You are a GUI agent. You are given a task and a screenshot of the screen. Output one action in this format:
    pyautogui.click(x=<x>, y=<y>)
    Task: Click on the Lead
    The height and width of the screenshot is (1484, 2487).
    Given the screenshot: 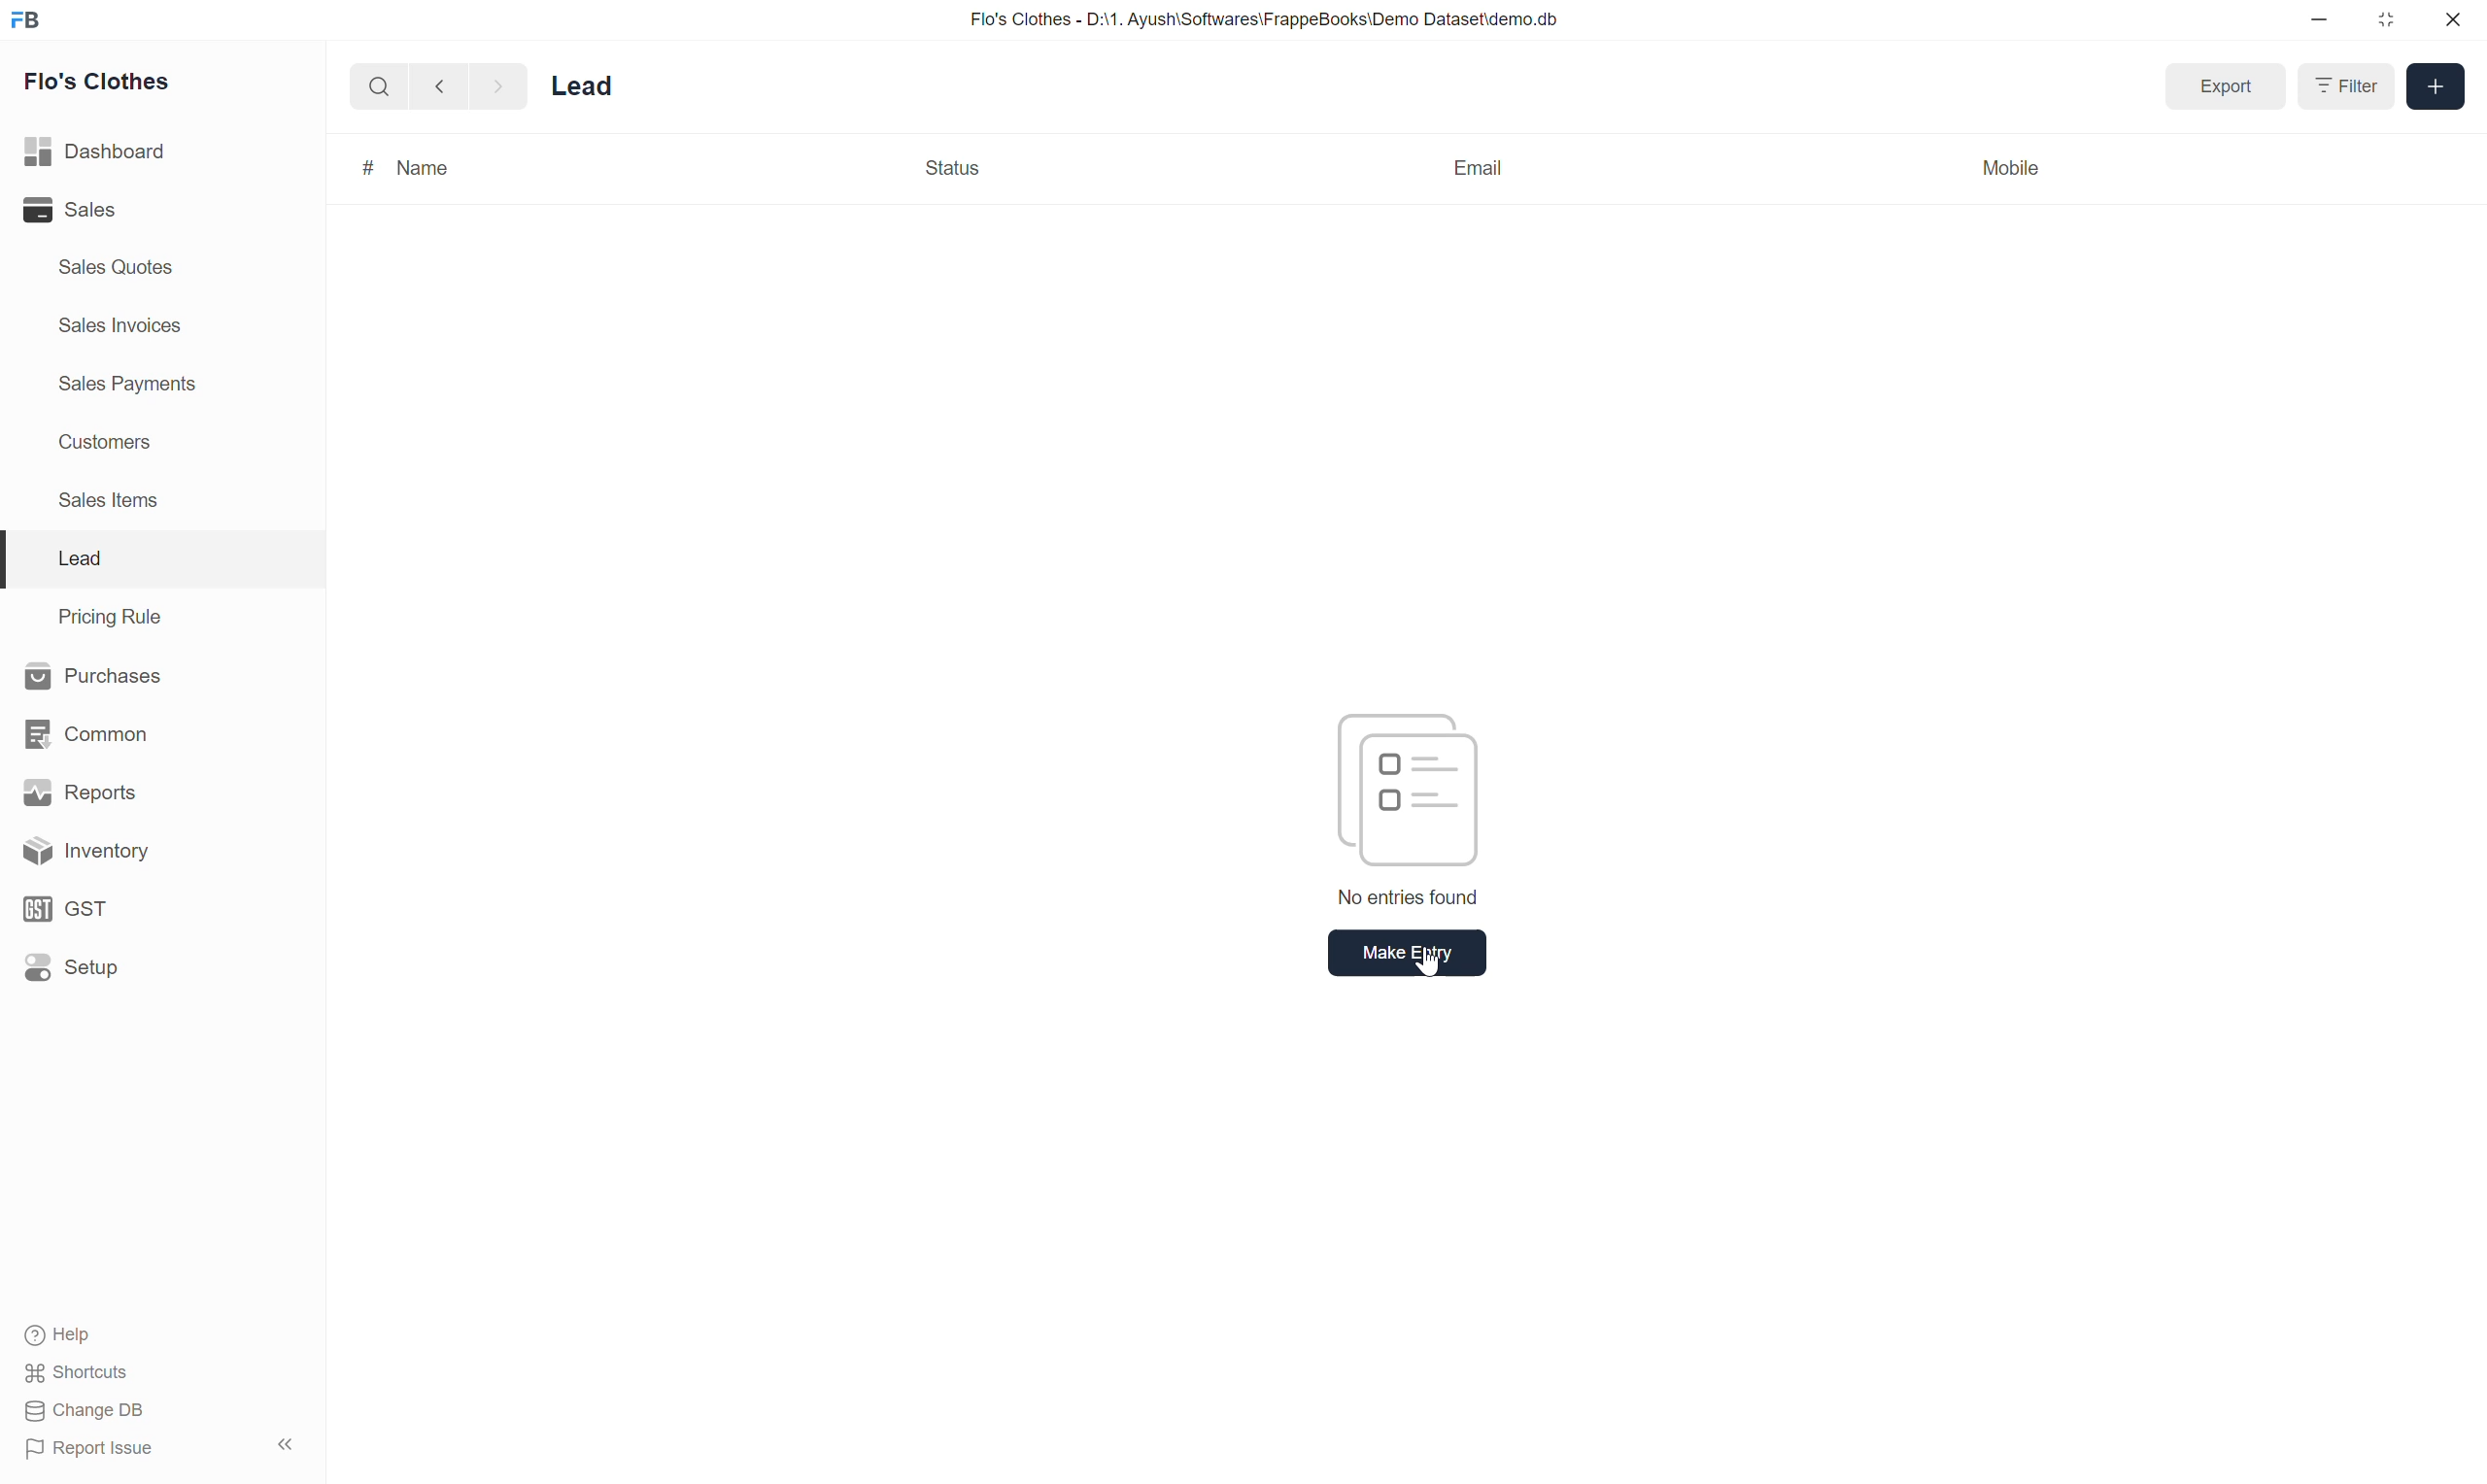 What is the action you would take?
    pyautogui.click(x=79, y=558)
    